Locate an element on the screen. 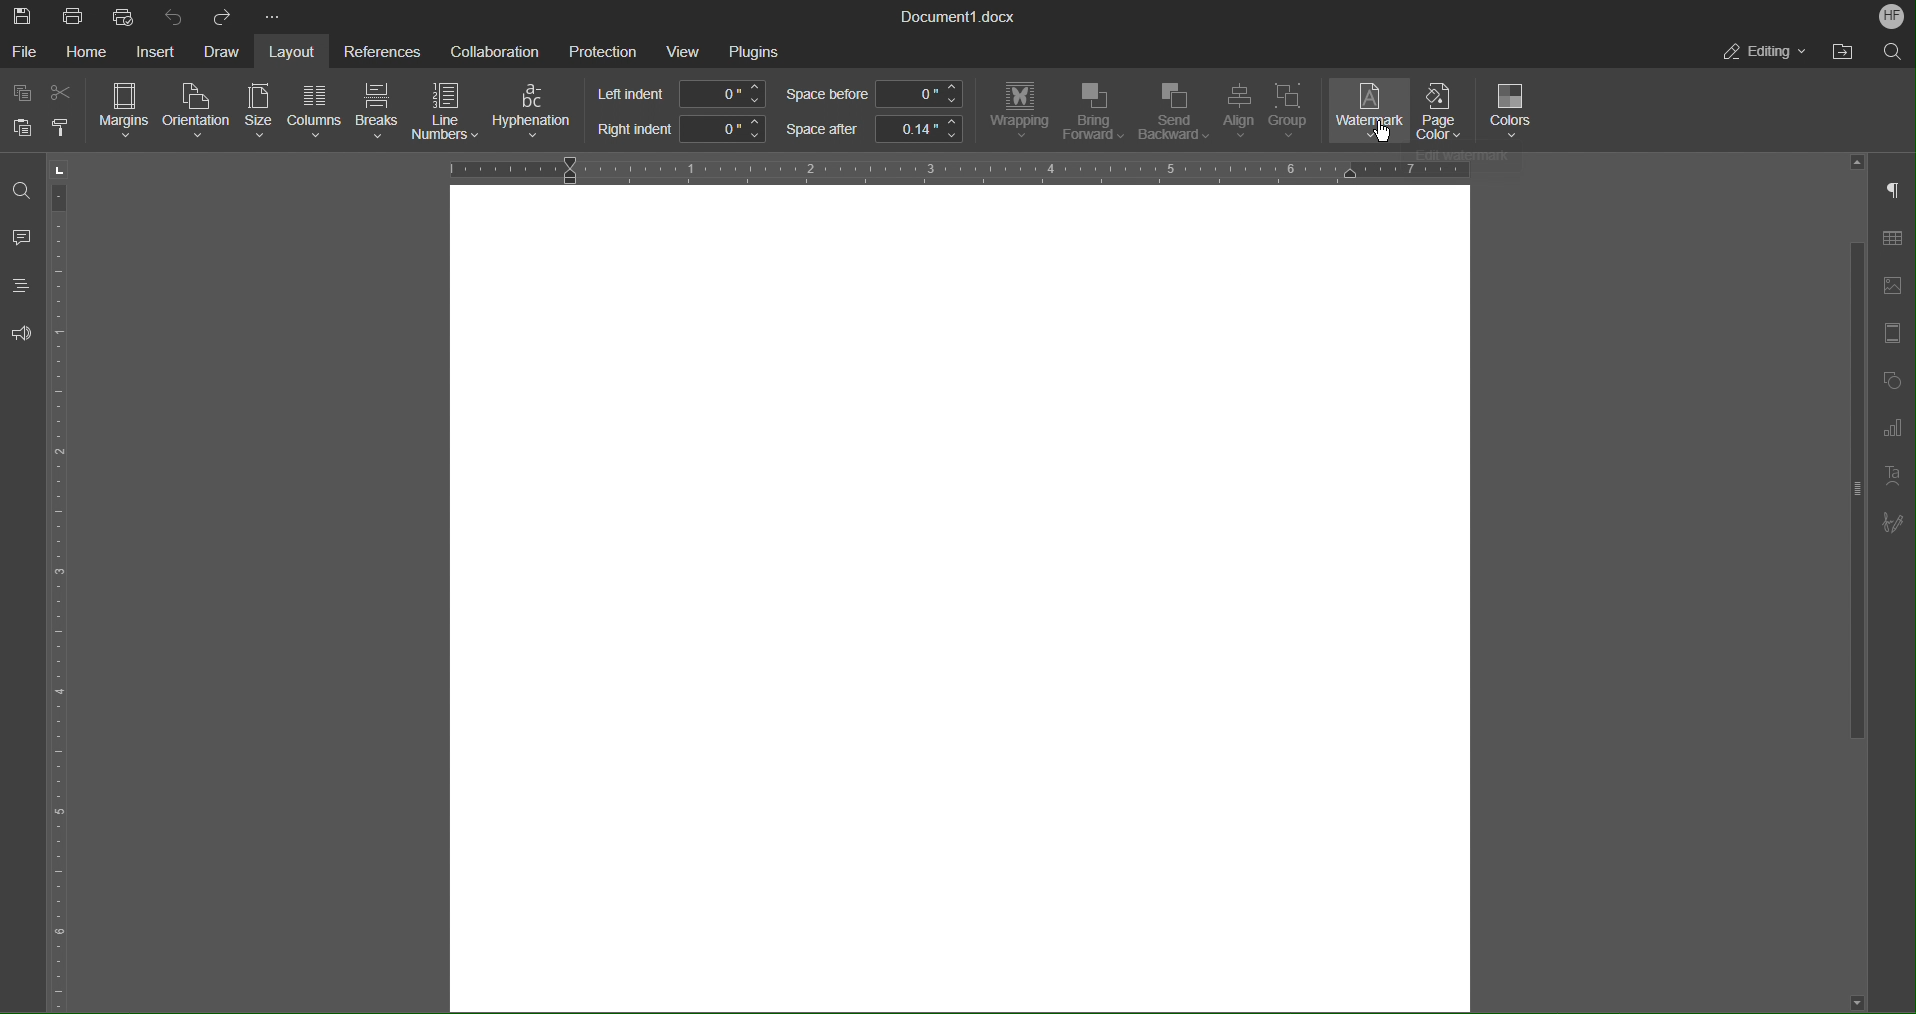 This screenshot has width=1916, height=1014. Quick Print is located at coordinates (125, 16).